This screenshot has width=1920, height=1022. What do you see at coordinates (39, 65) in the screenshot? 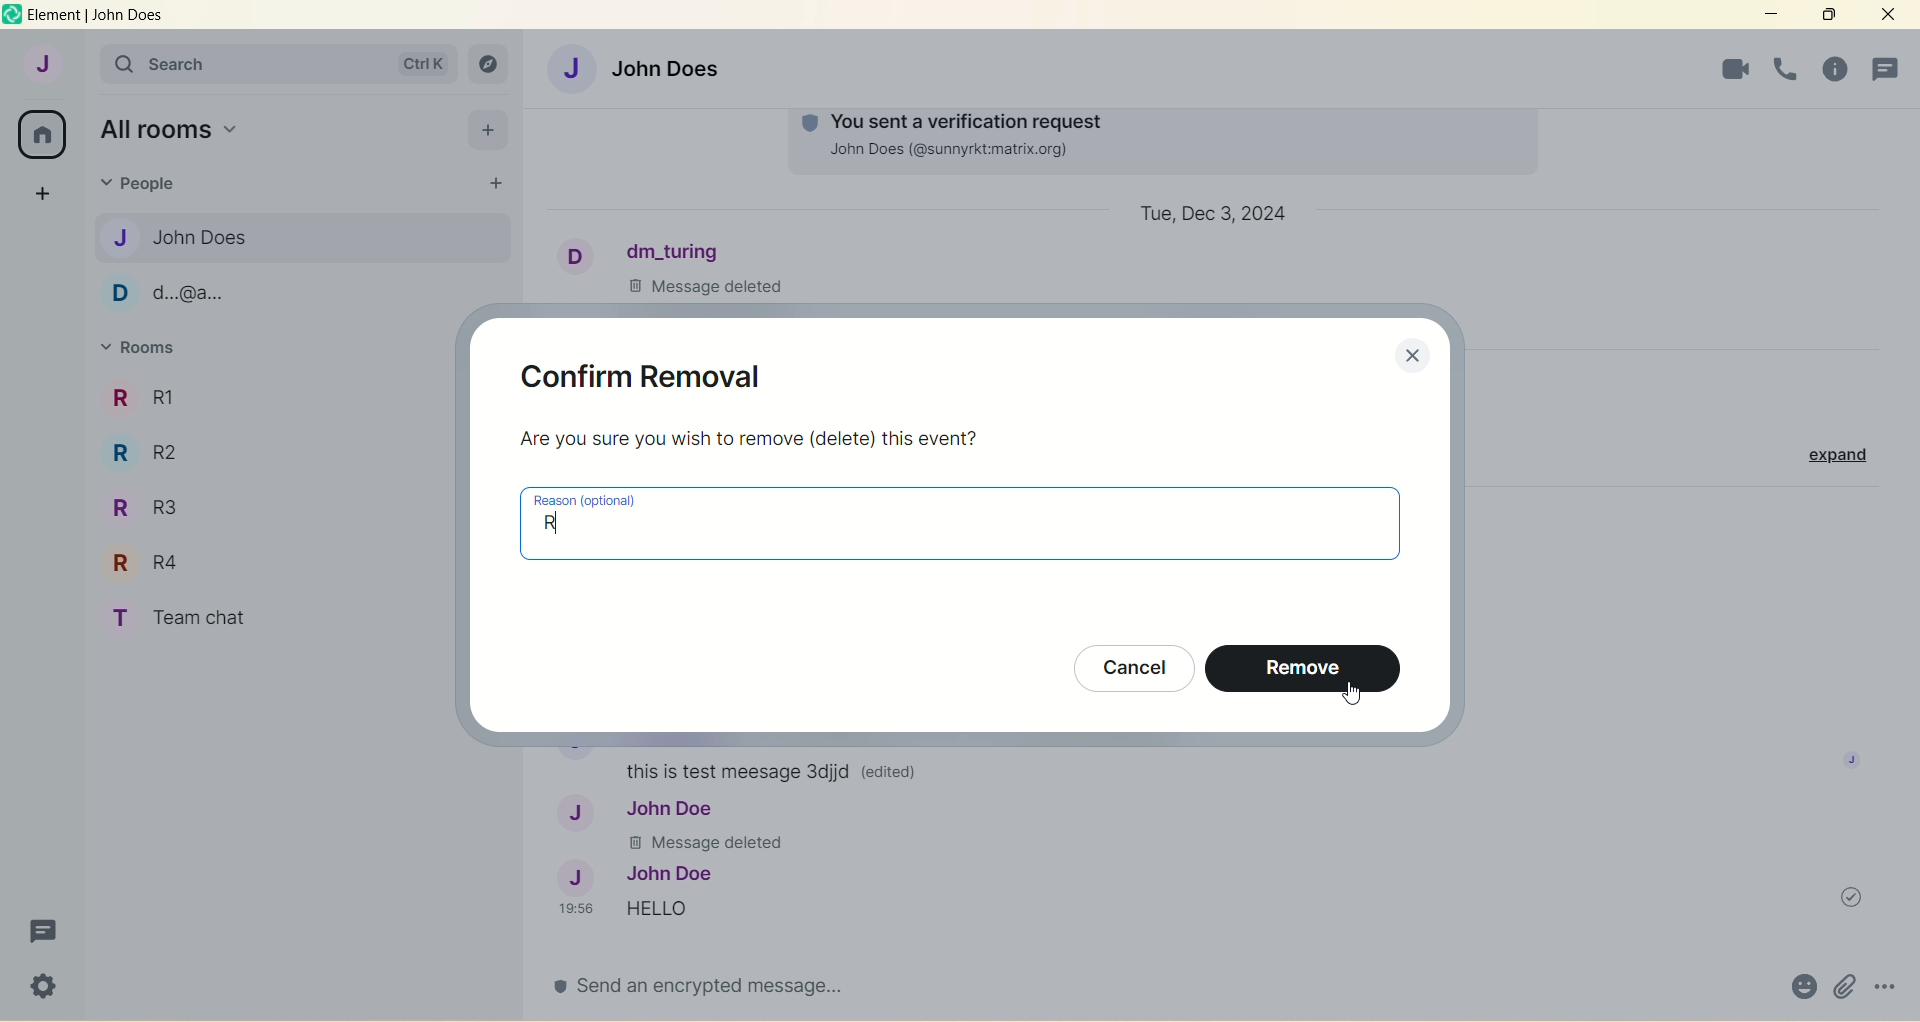
I see `account J` at bounding box center [39, 65].